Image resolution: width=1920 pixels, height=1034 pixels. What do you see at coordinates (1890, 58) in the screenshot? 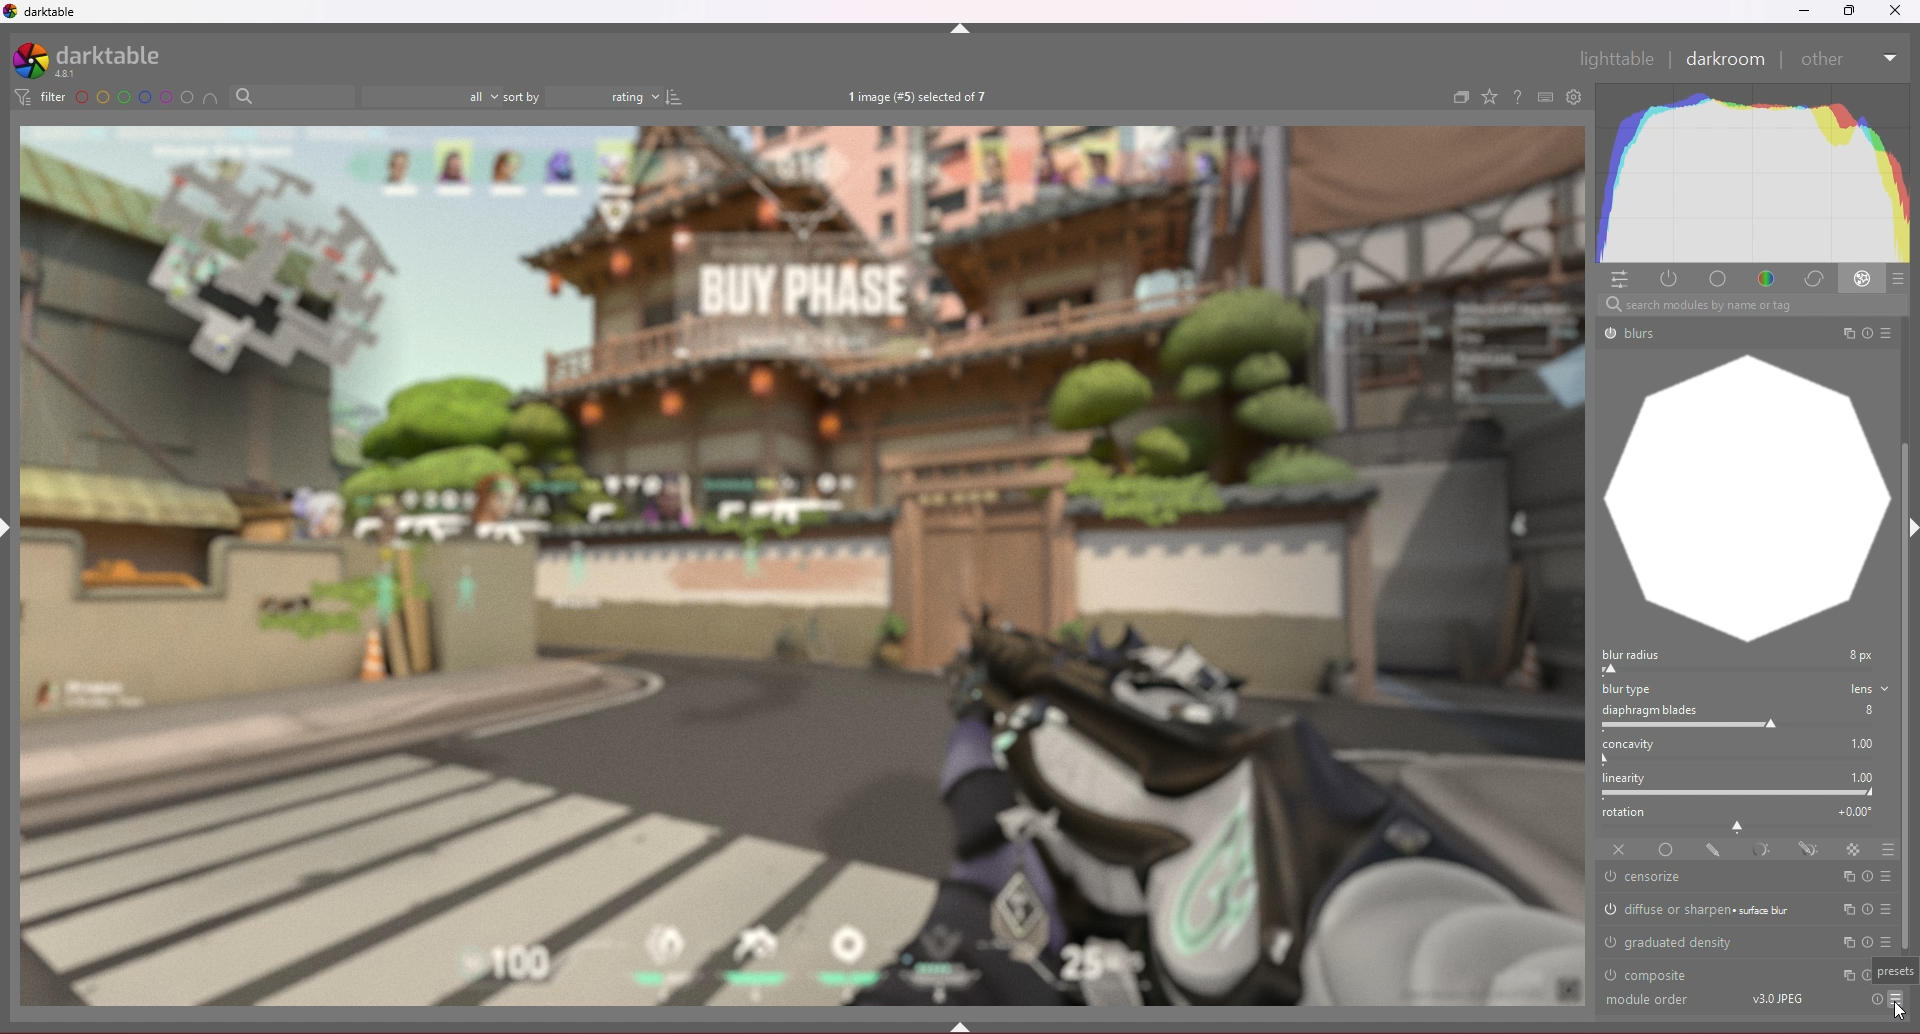
I see `` at bounding box center [1890, 58].